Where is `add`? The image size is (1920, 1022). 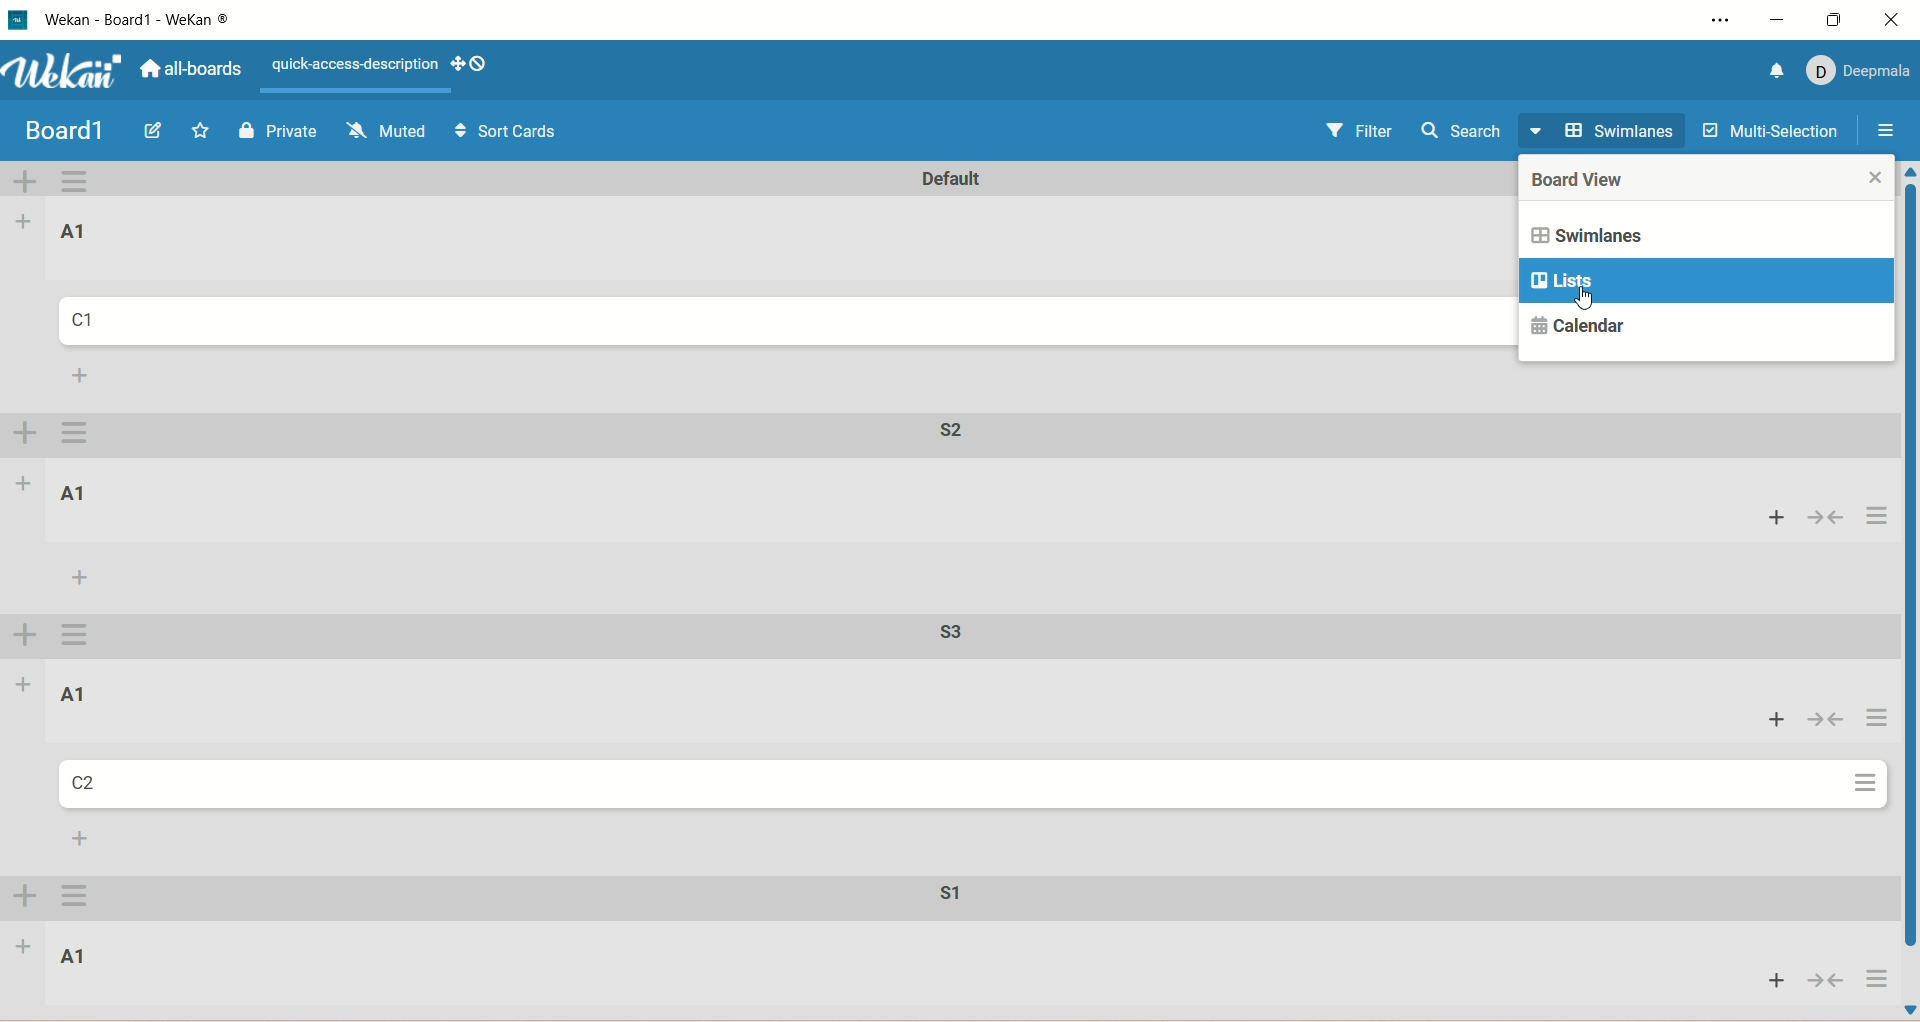 add is located at coordinates (26, 218).